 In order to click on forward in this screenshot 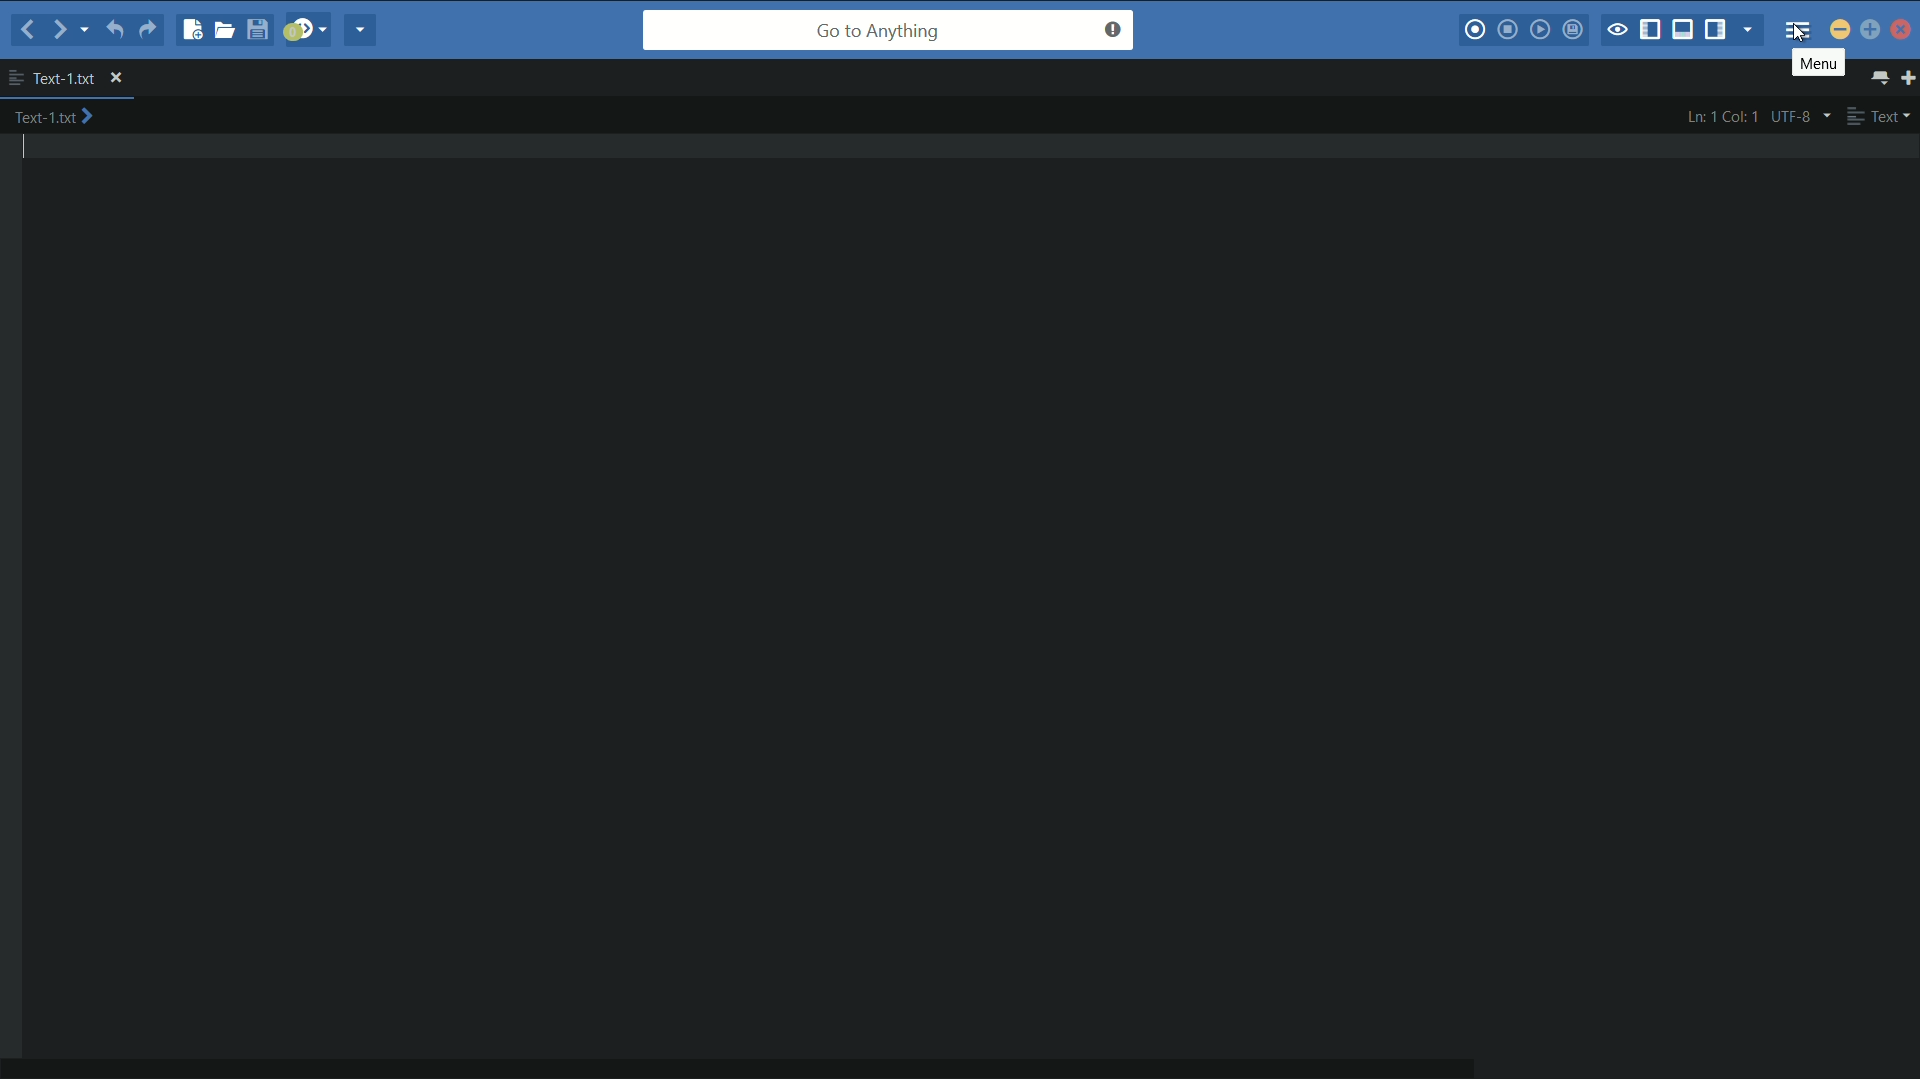, I will do `click(58, 31)`.